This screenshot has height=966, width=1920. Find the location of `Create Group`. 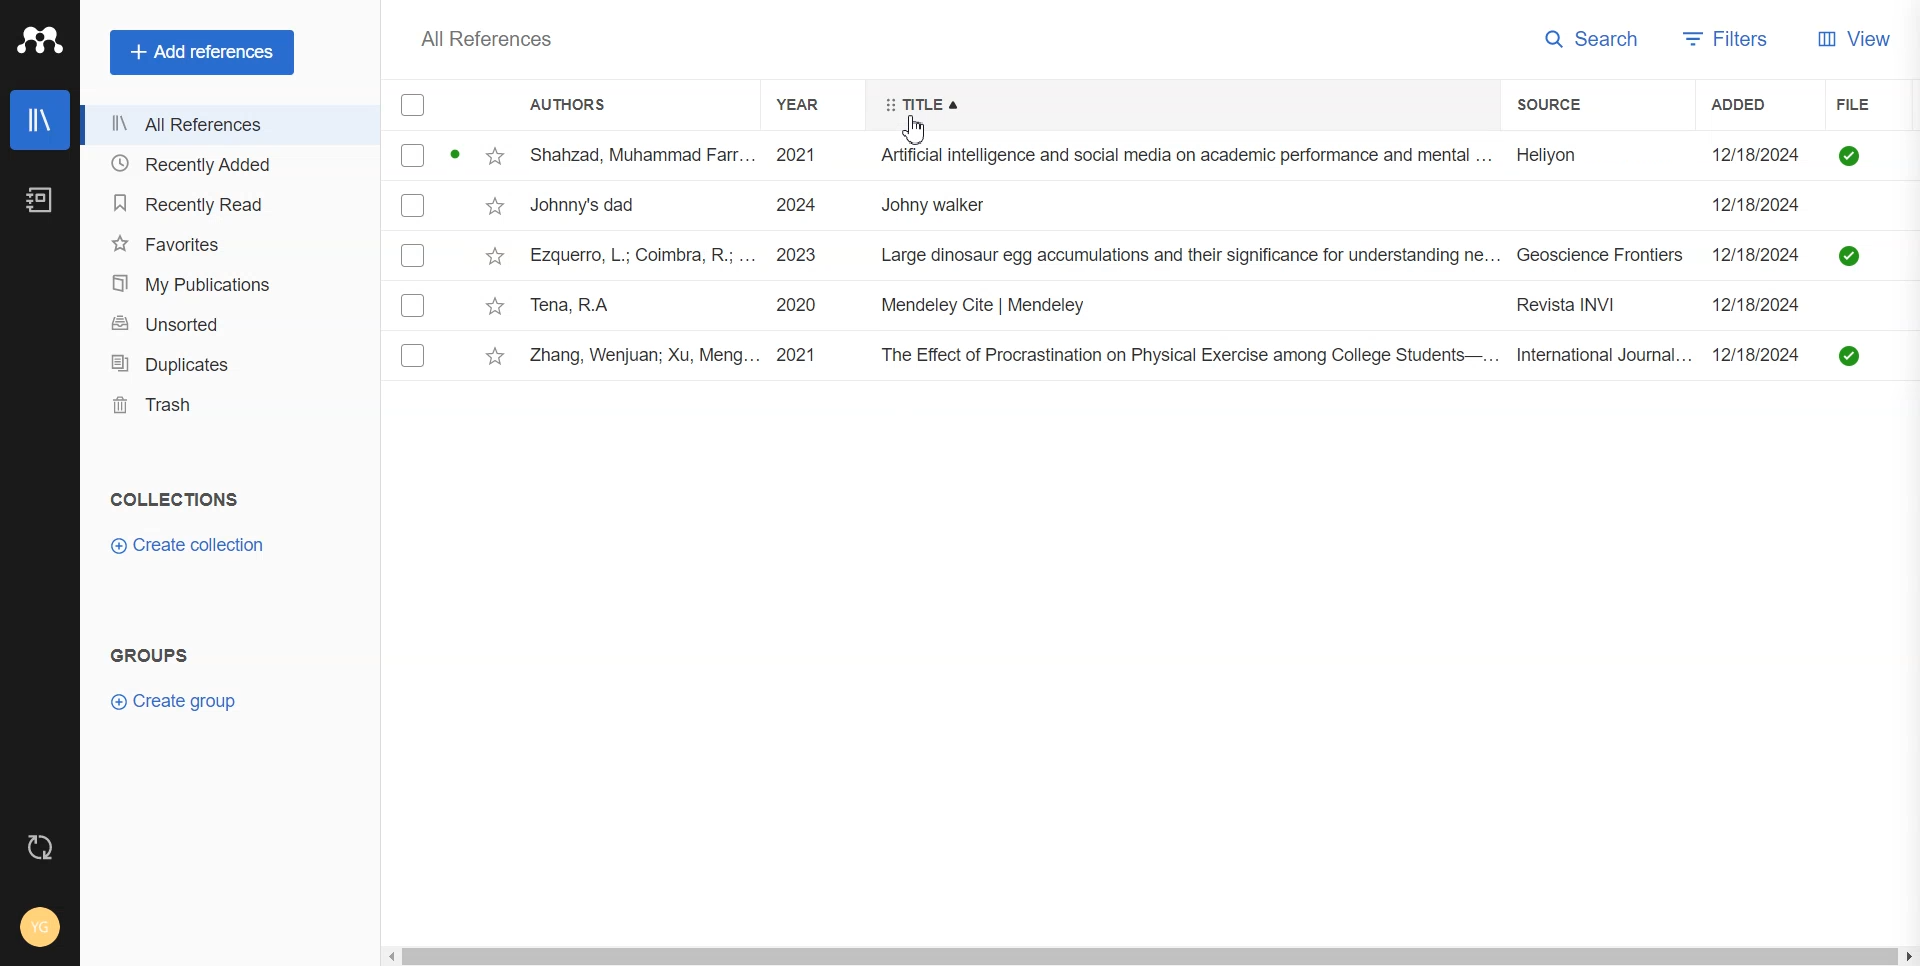

Create Group is located at coordinates (172, 700).